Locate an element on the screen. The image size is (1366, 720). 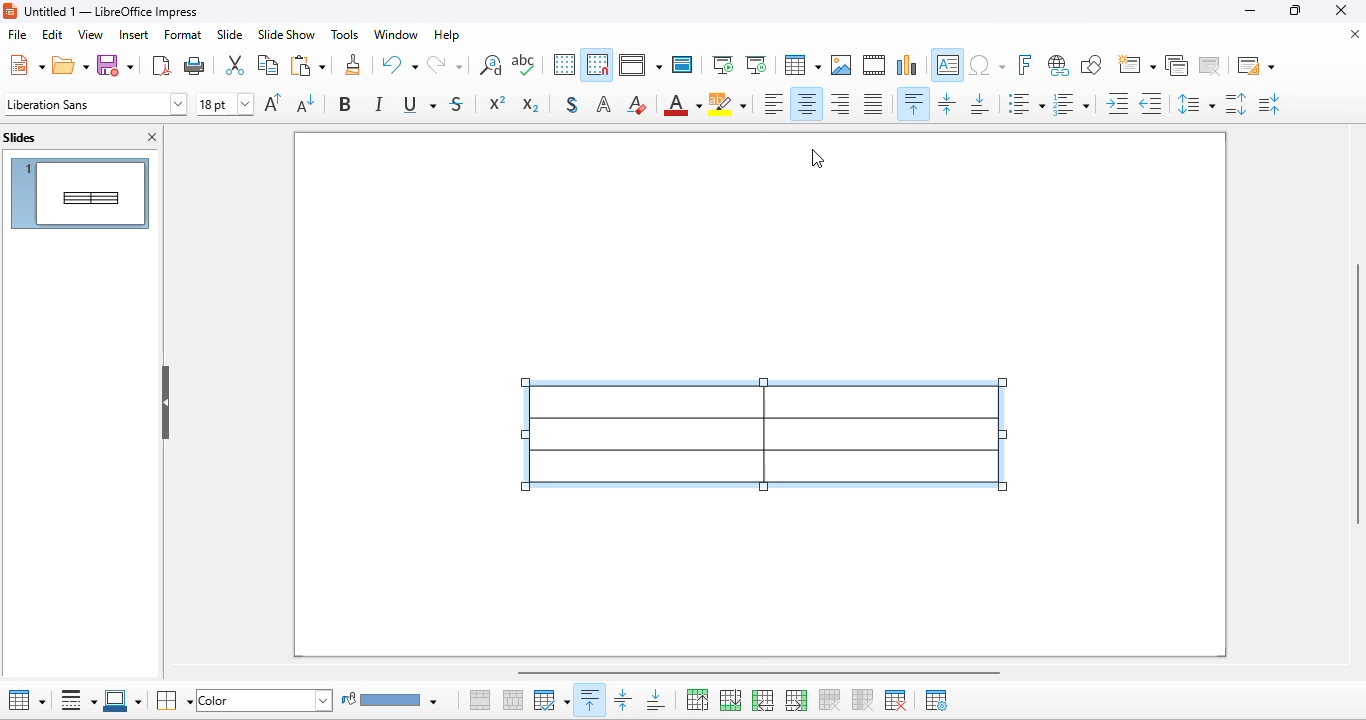
table is located at coordinates (27, 700).